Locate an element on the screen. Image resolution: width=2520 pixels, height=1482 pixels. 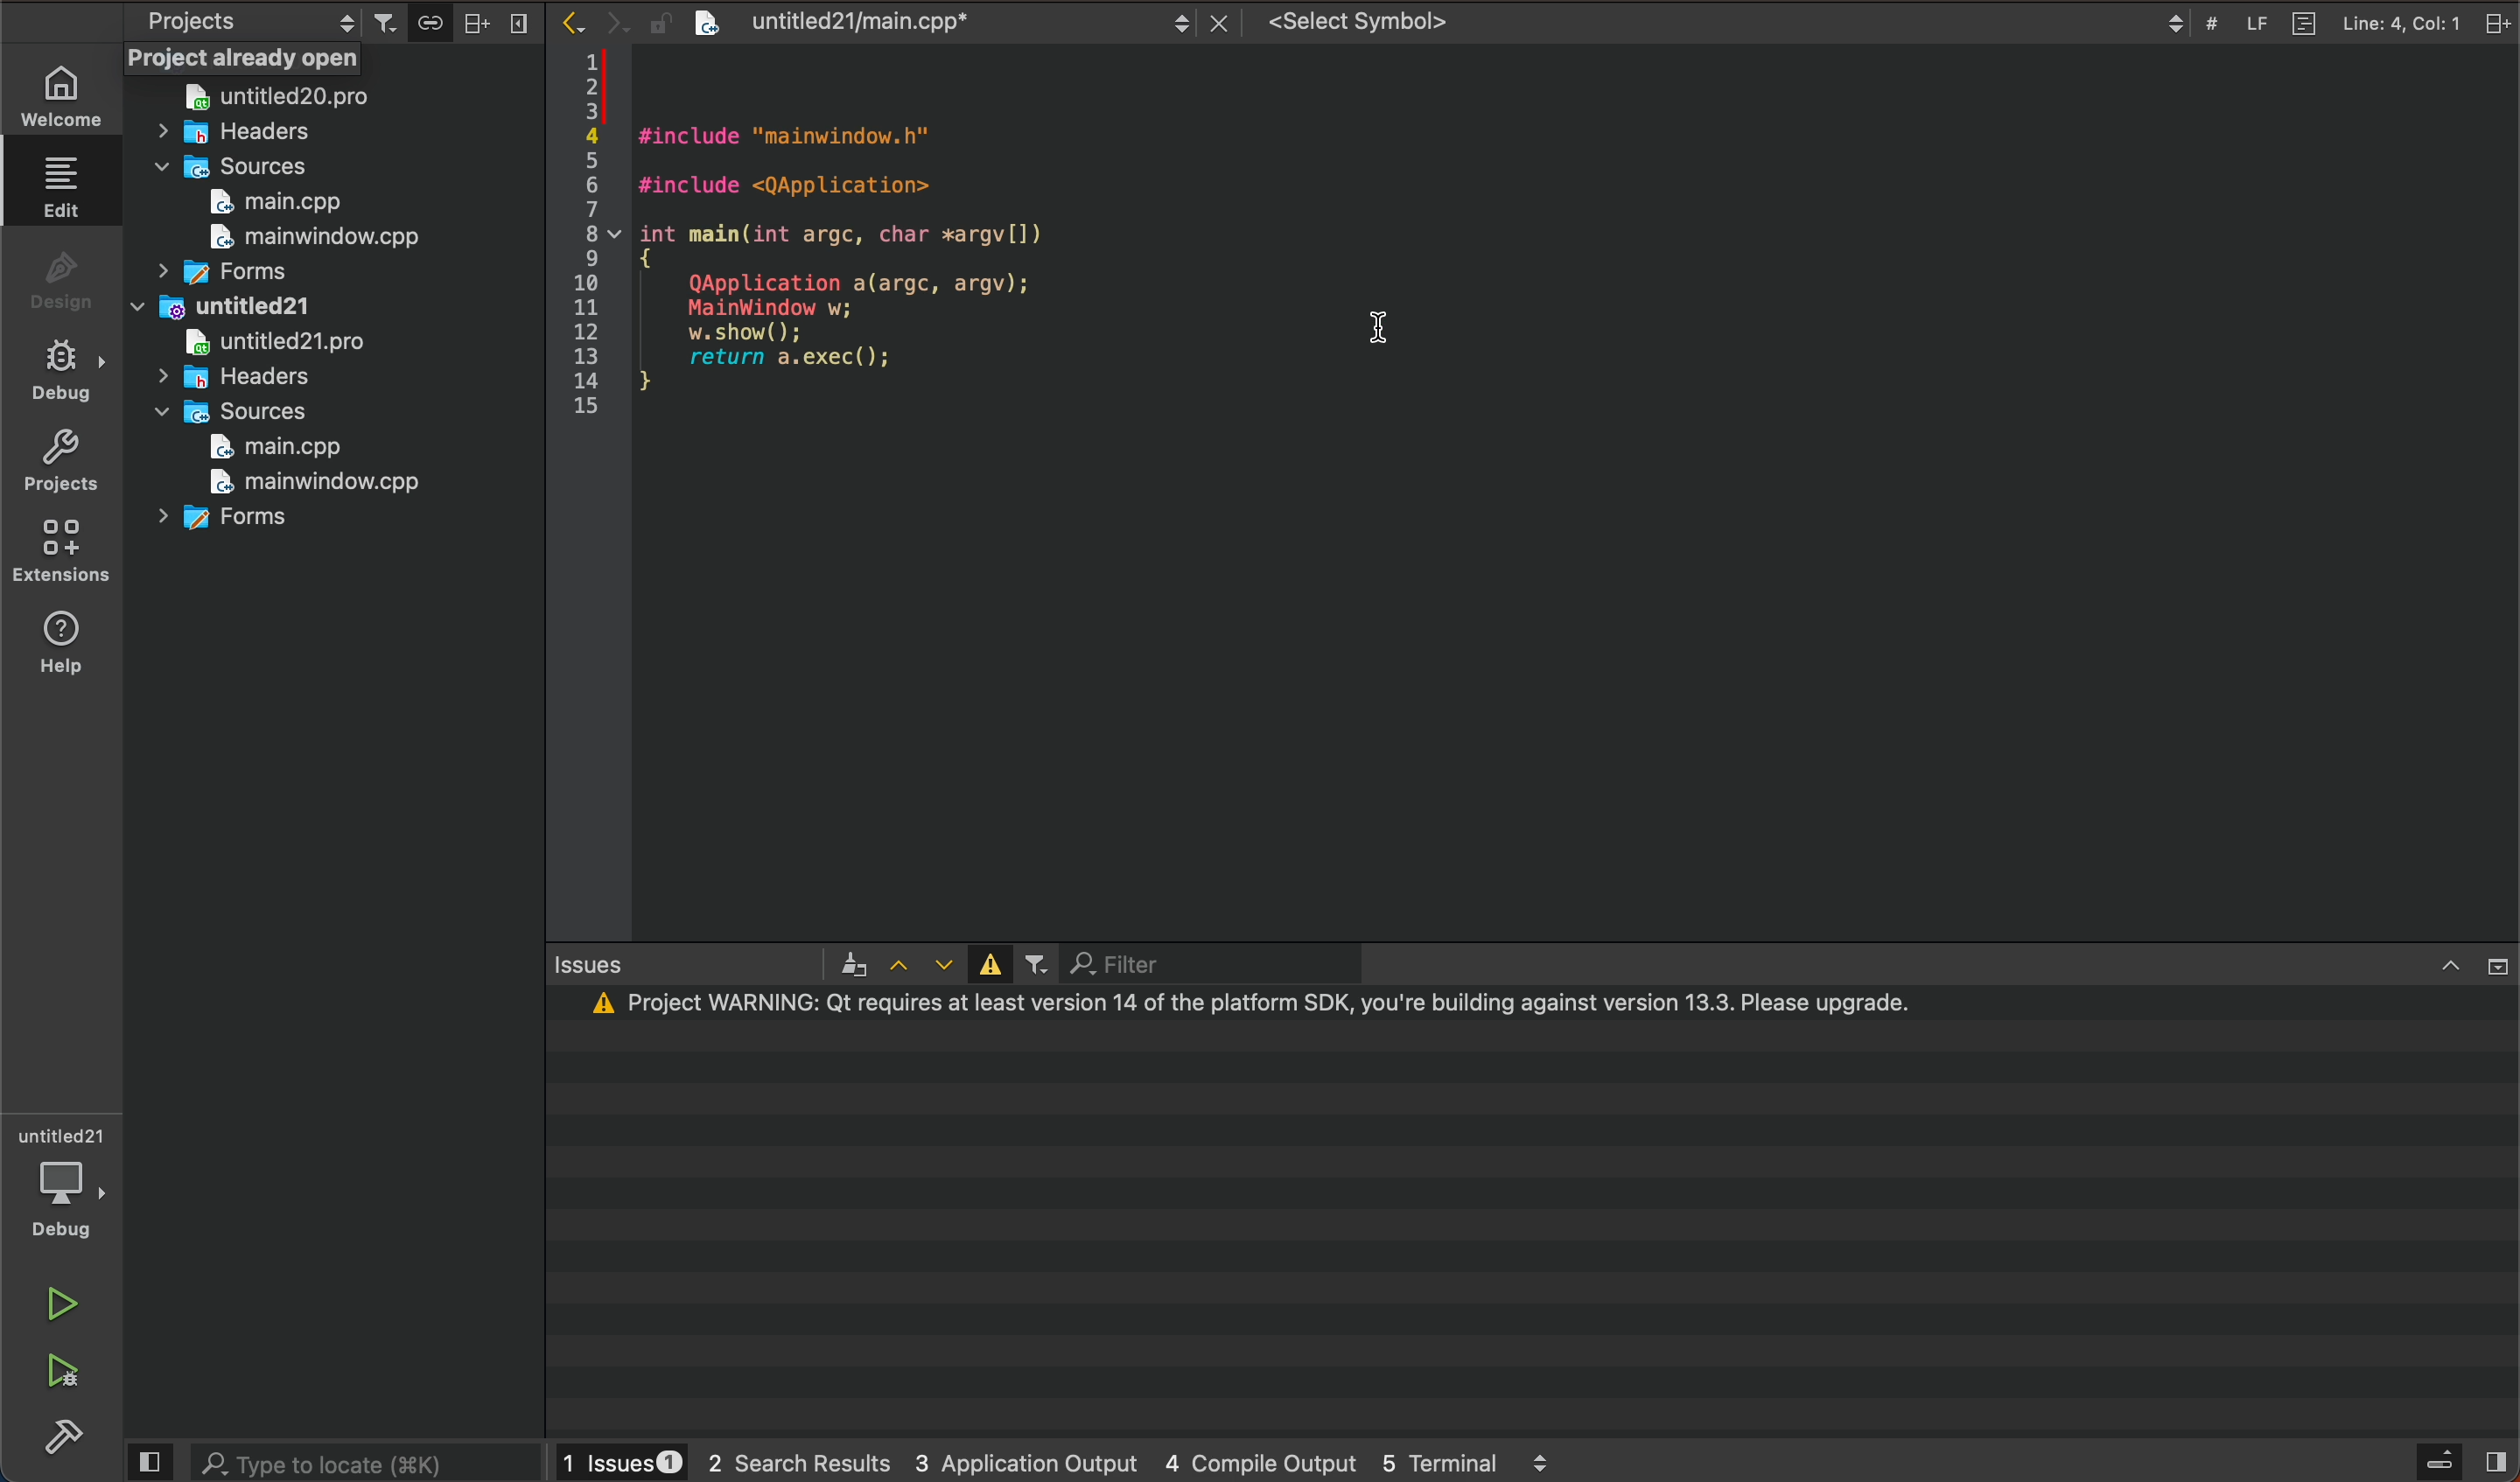
file tab is located at coordinates (942, 21).